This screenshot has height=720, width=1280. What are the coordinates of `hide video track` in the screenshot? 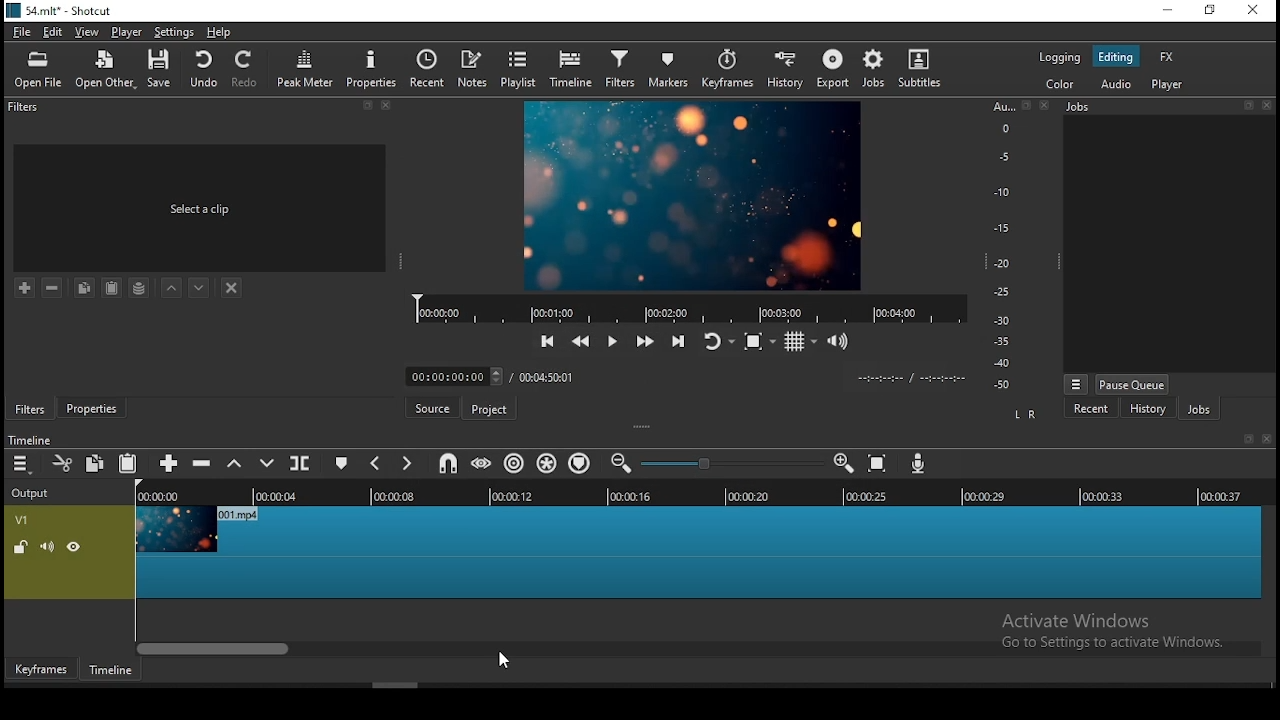 It's located at (74, 545).